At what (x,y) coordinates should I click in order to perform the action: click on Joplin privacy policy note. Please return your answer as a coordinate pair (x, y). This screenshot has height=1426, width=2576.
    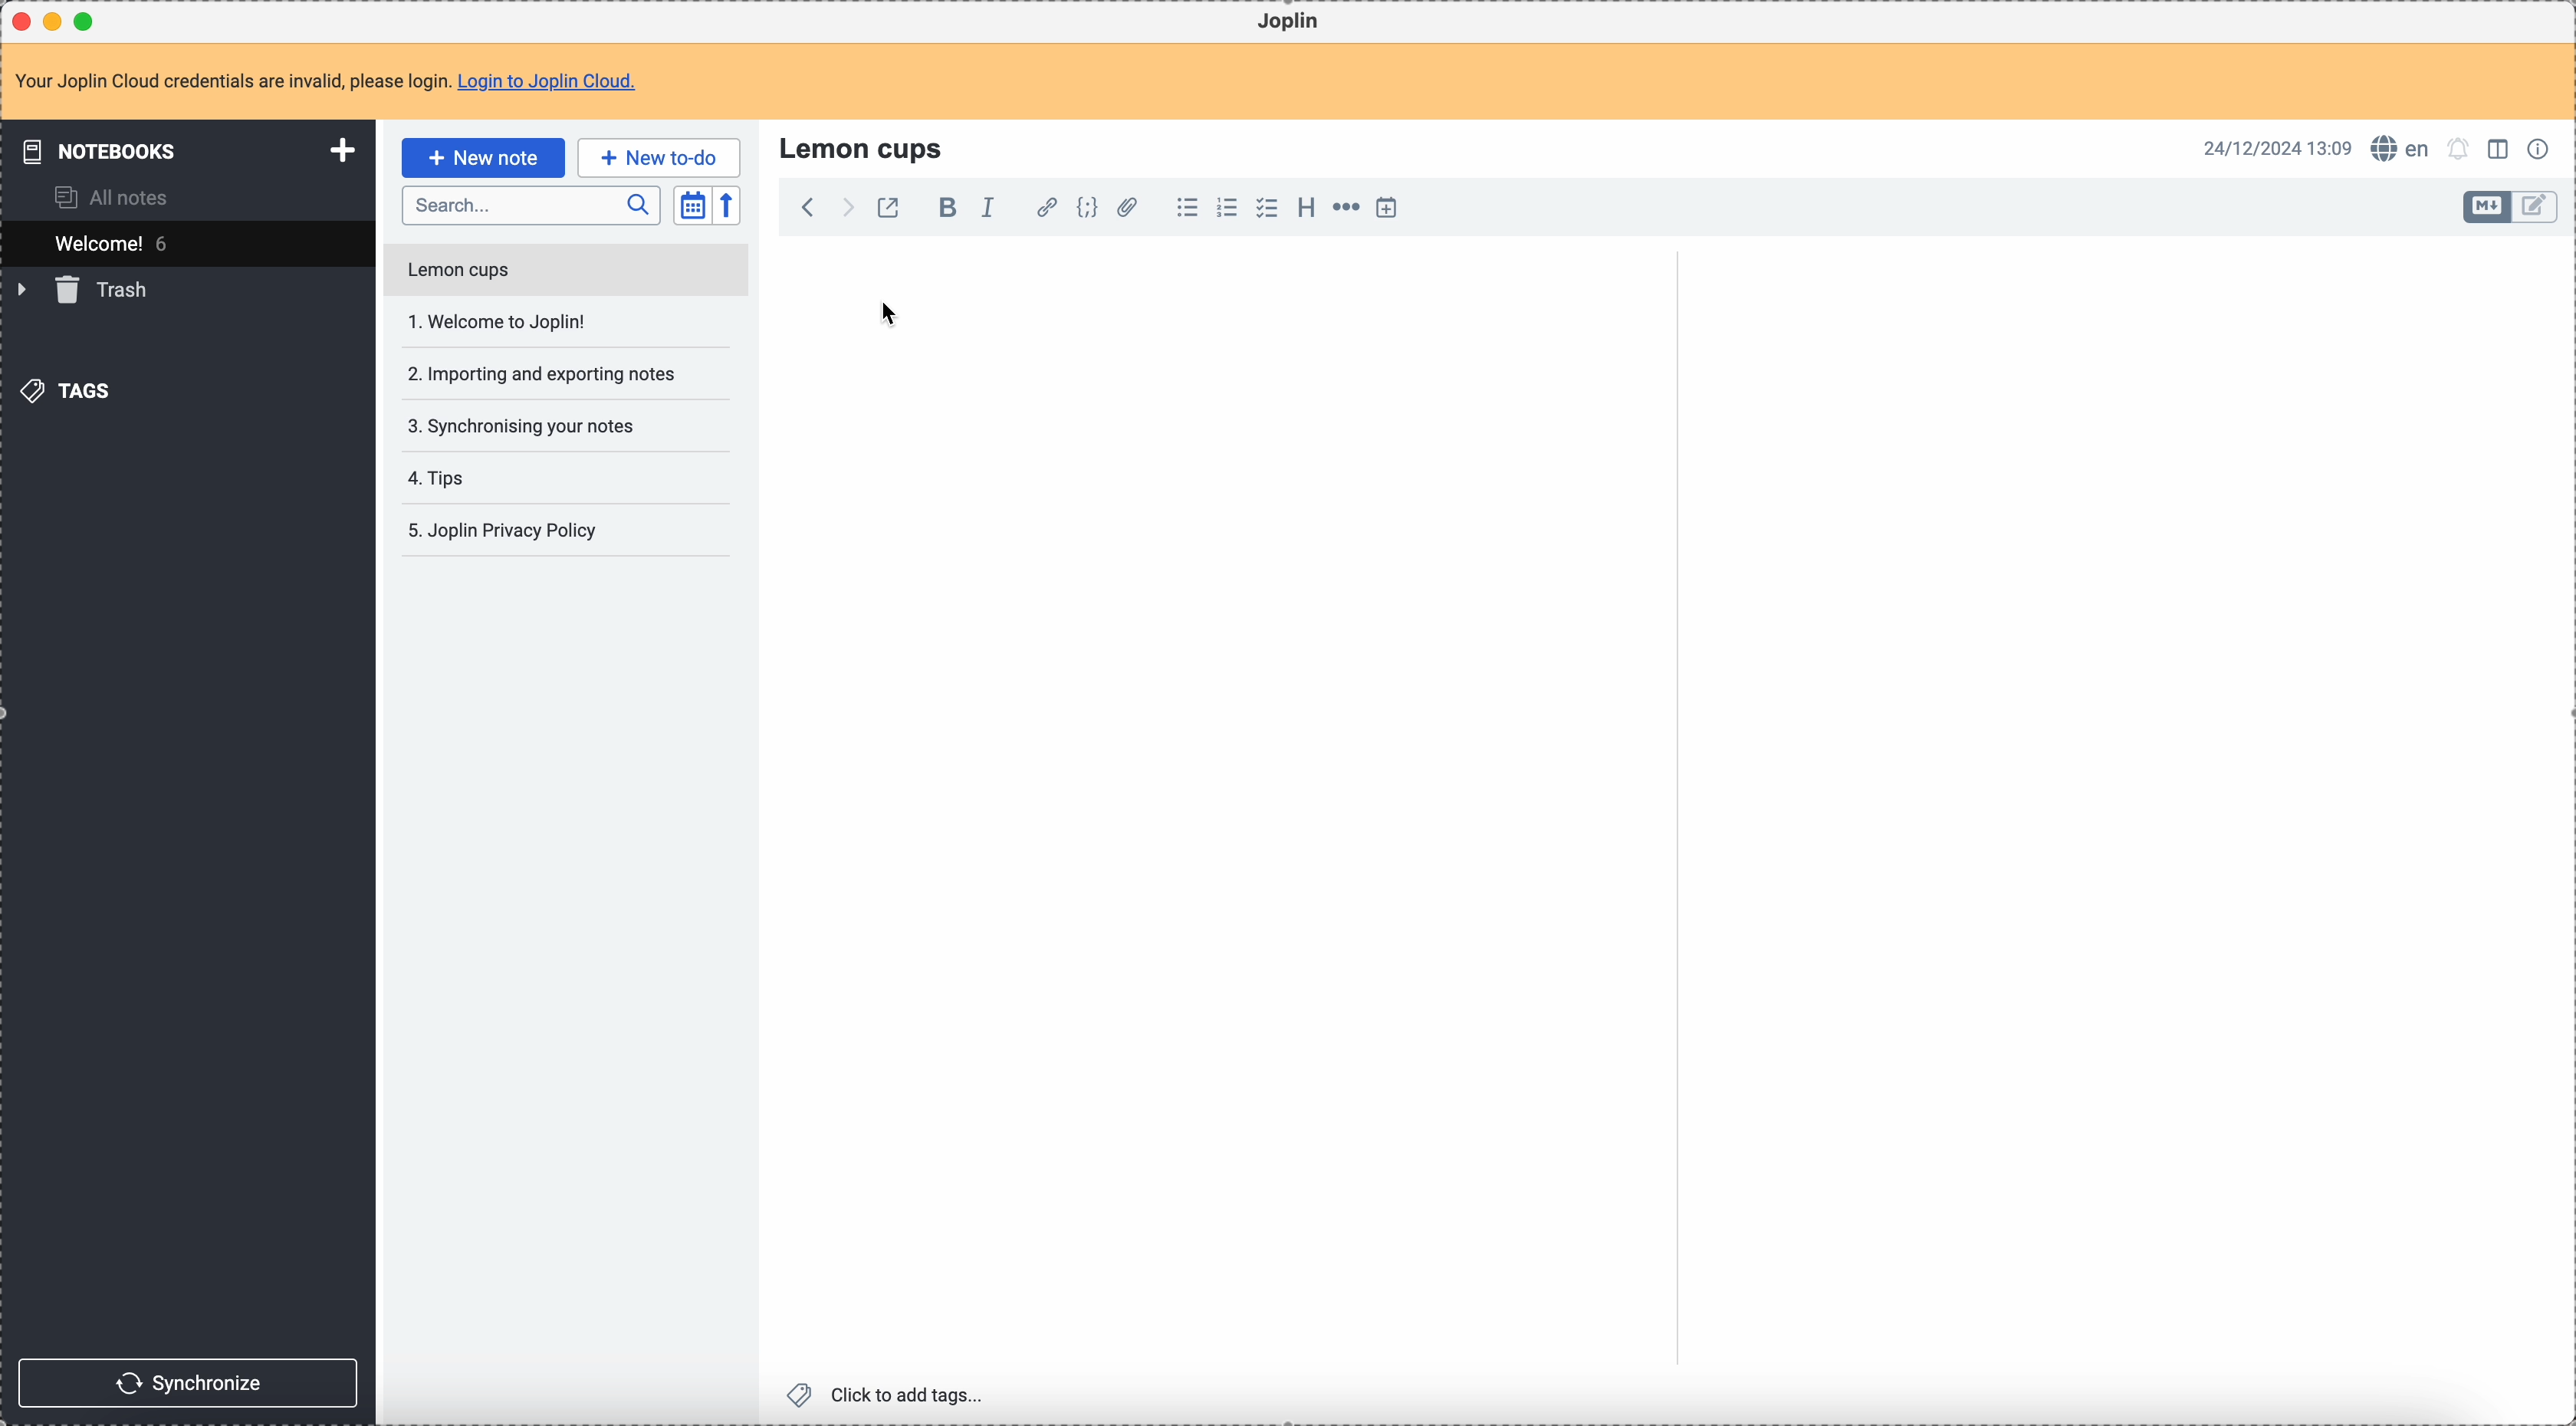
    Looking at the image, I should click on (507, 531).